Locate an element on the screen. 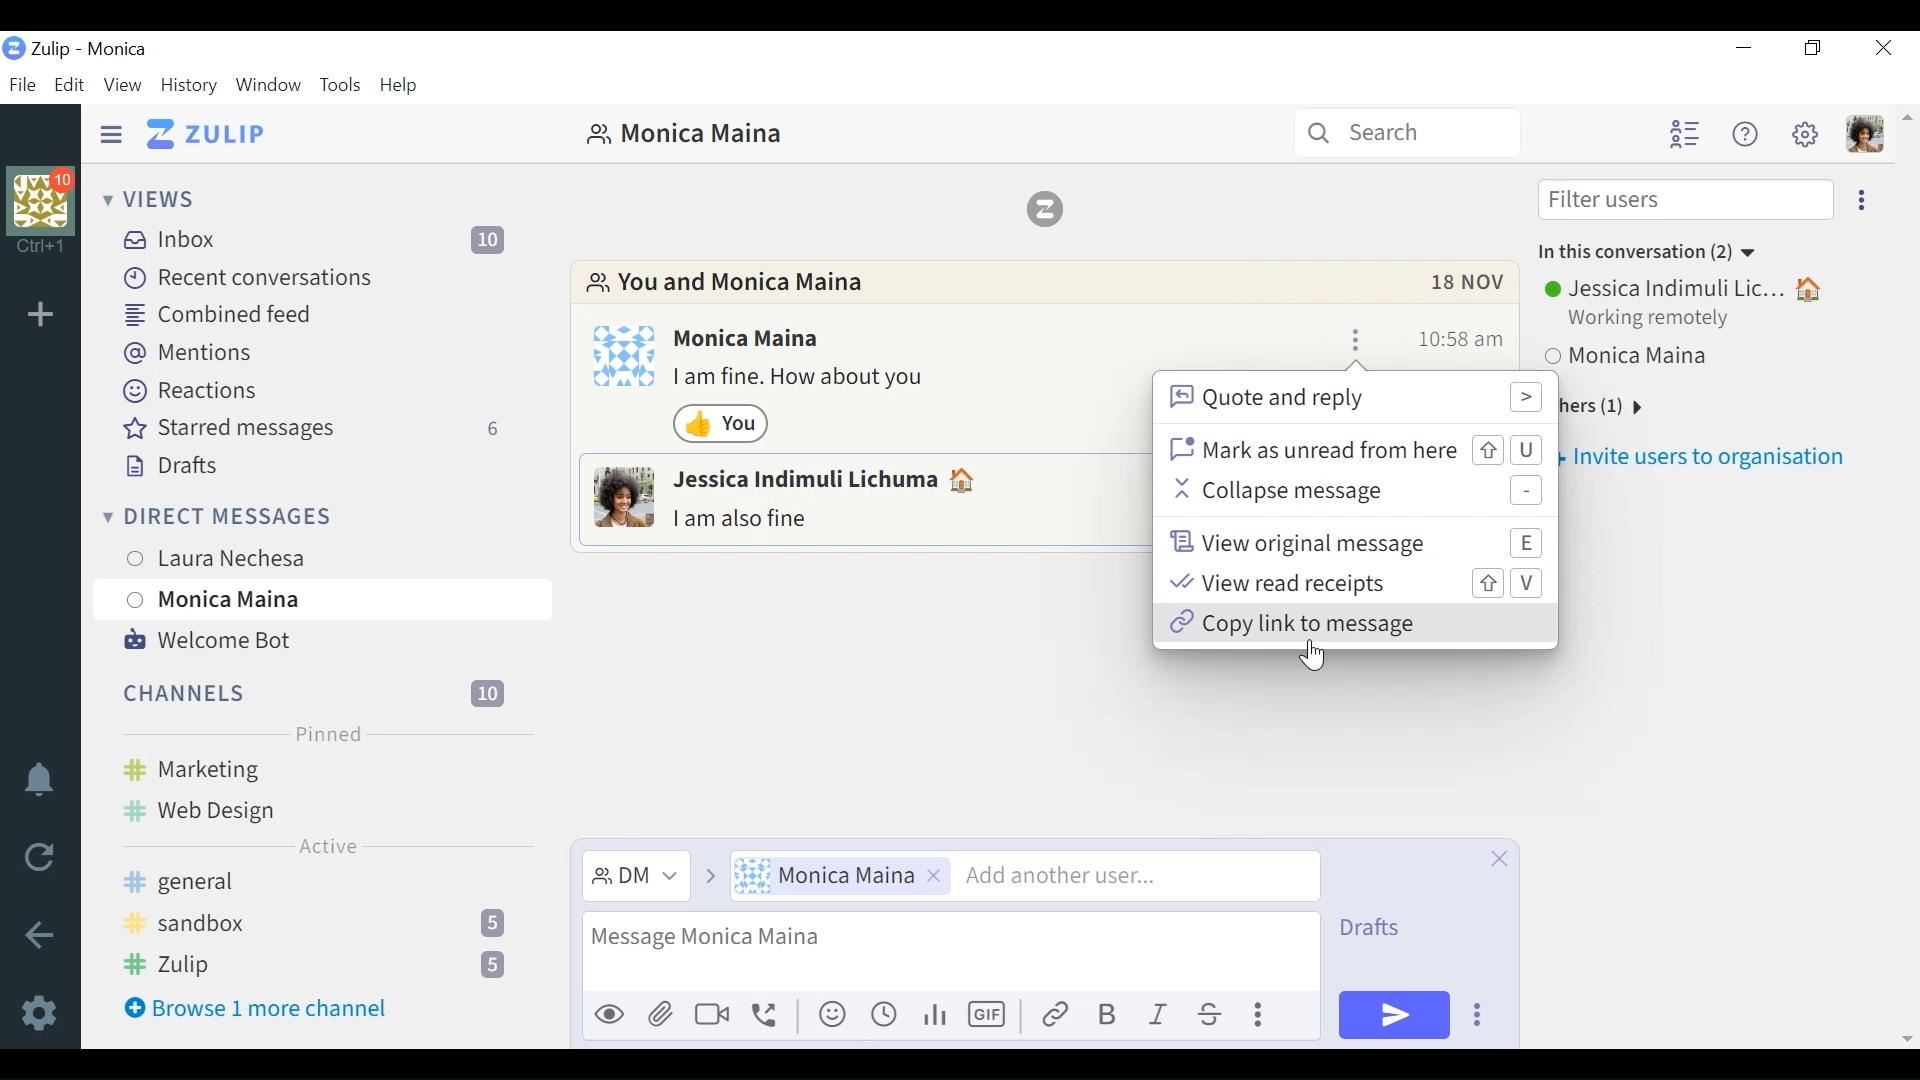 The width and height of the screenshot is (1920, 1080). Reactions is located at coordinates (189, 390).